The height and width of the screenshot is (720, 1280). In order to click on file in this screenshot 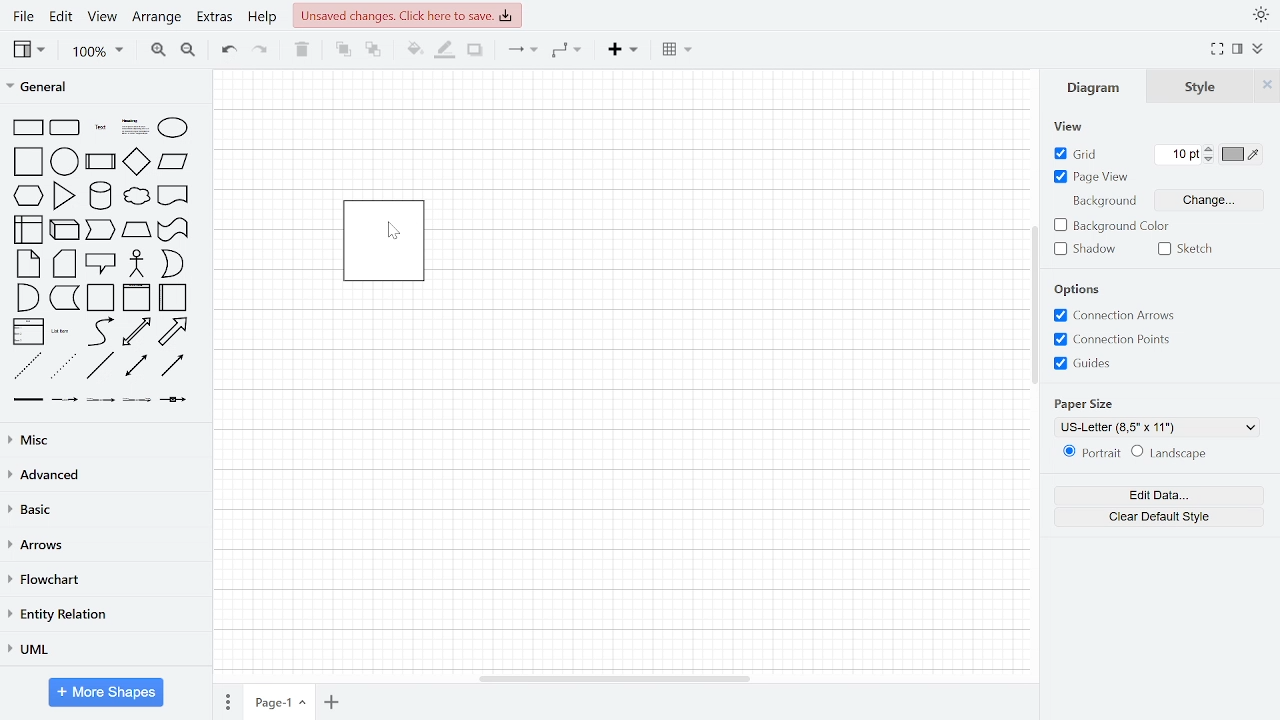, I will do `click(22, 16)`.